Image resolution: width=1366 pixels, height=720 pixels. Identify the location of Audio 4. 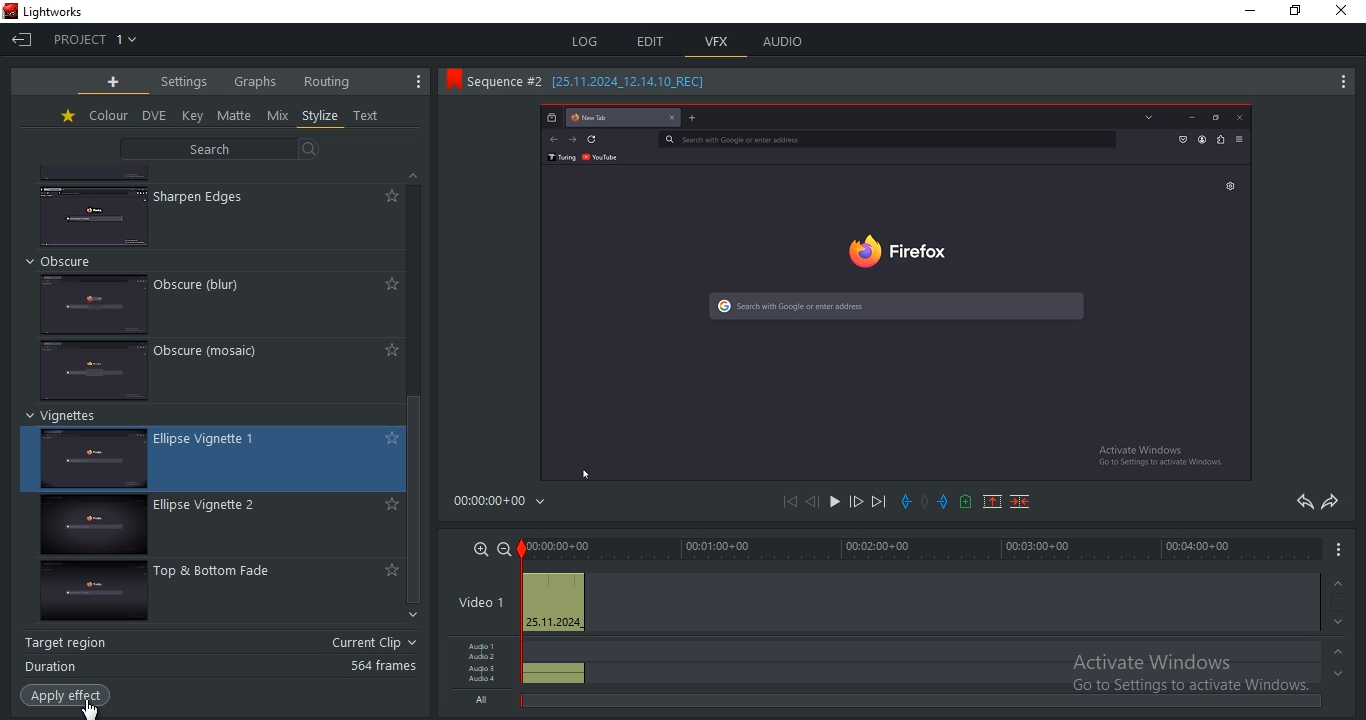
(485, 682).